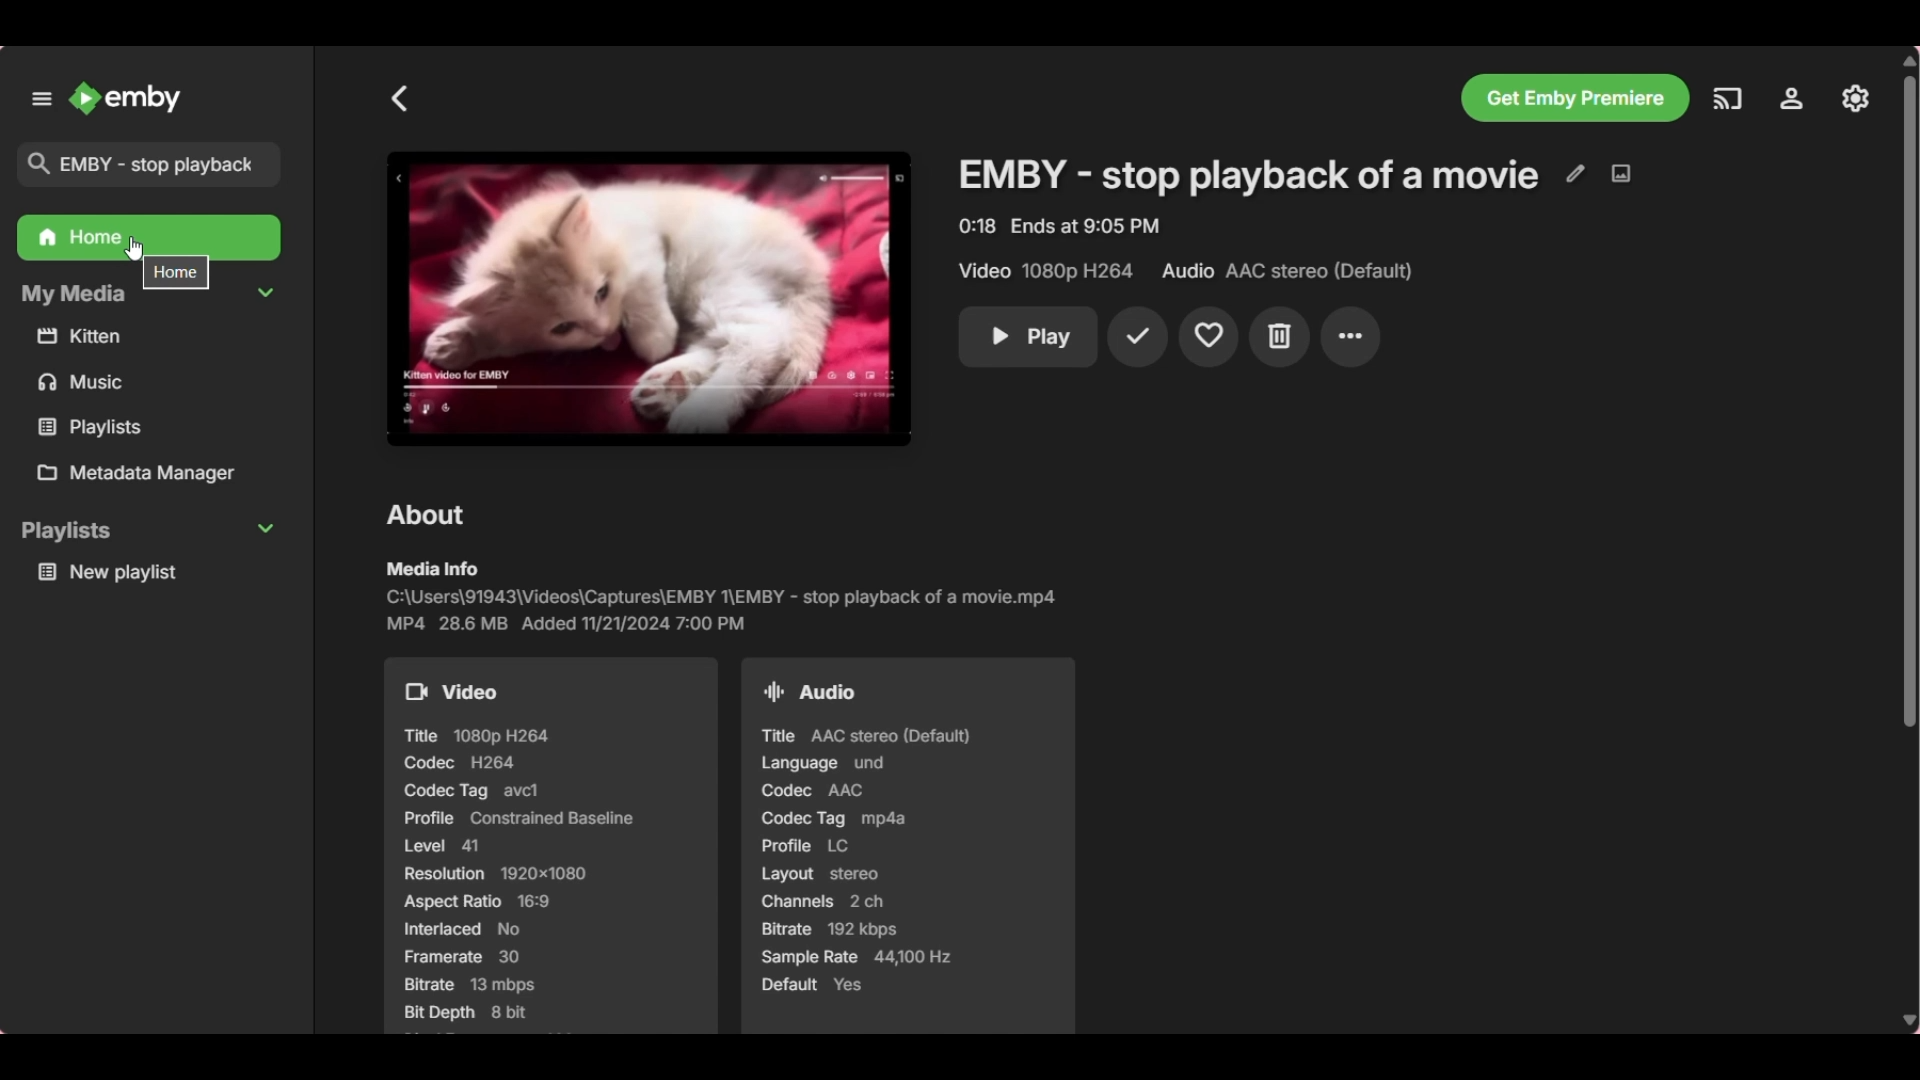 This screenshot has height=1080, width=1920. I want to click on Video, so click(454, 690).